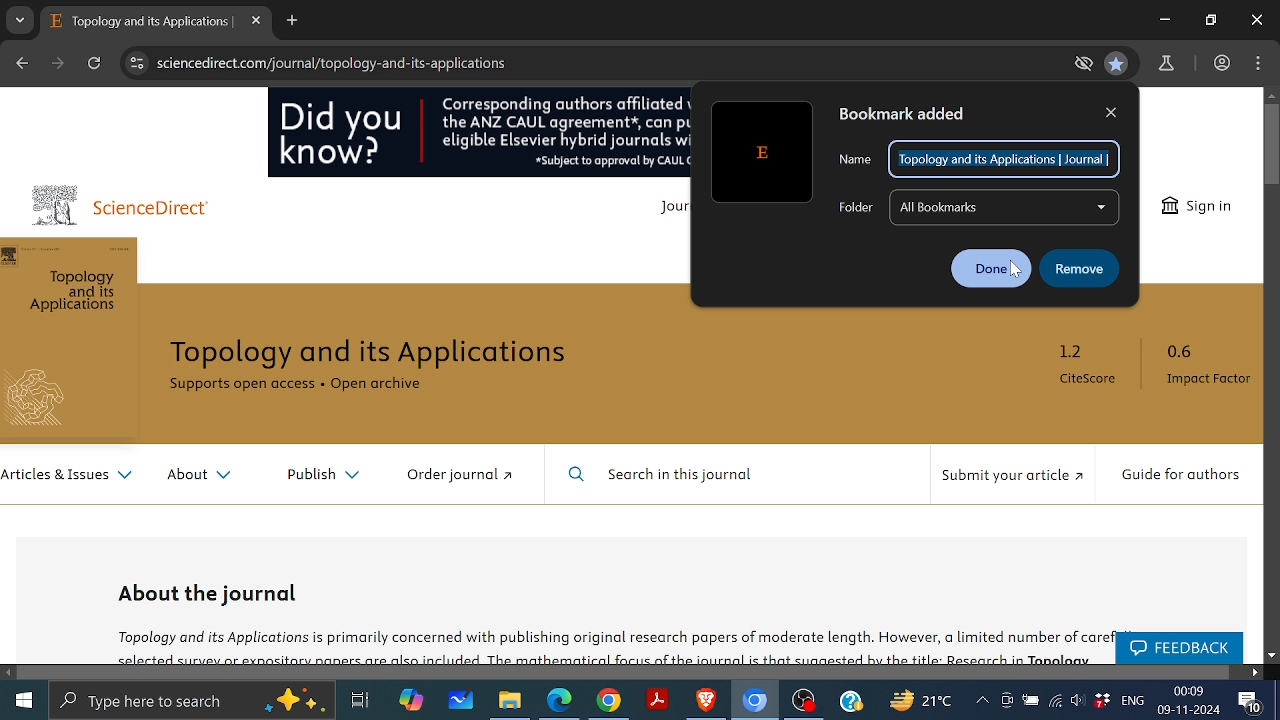  What do you see at coordinates (192, 702) in the screenshot?
I see `Type here to search` at bounding box center [192, 702].